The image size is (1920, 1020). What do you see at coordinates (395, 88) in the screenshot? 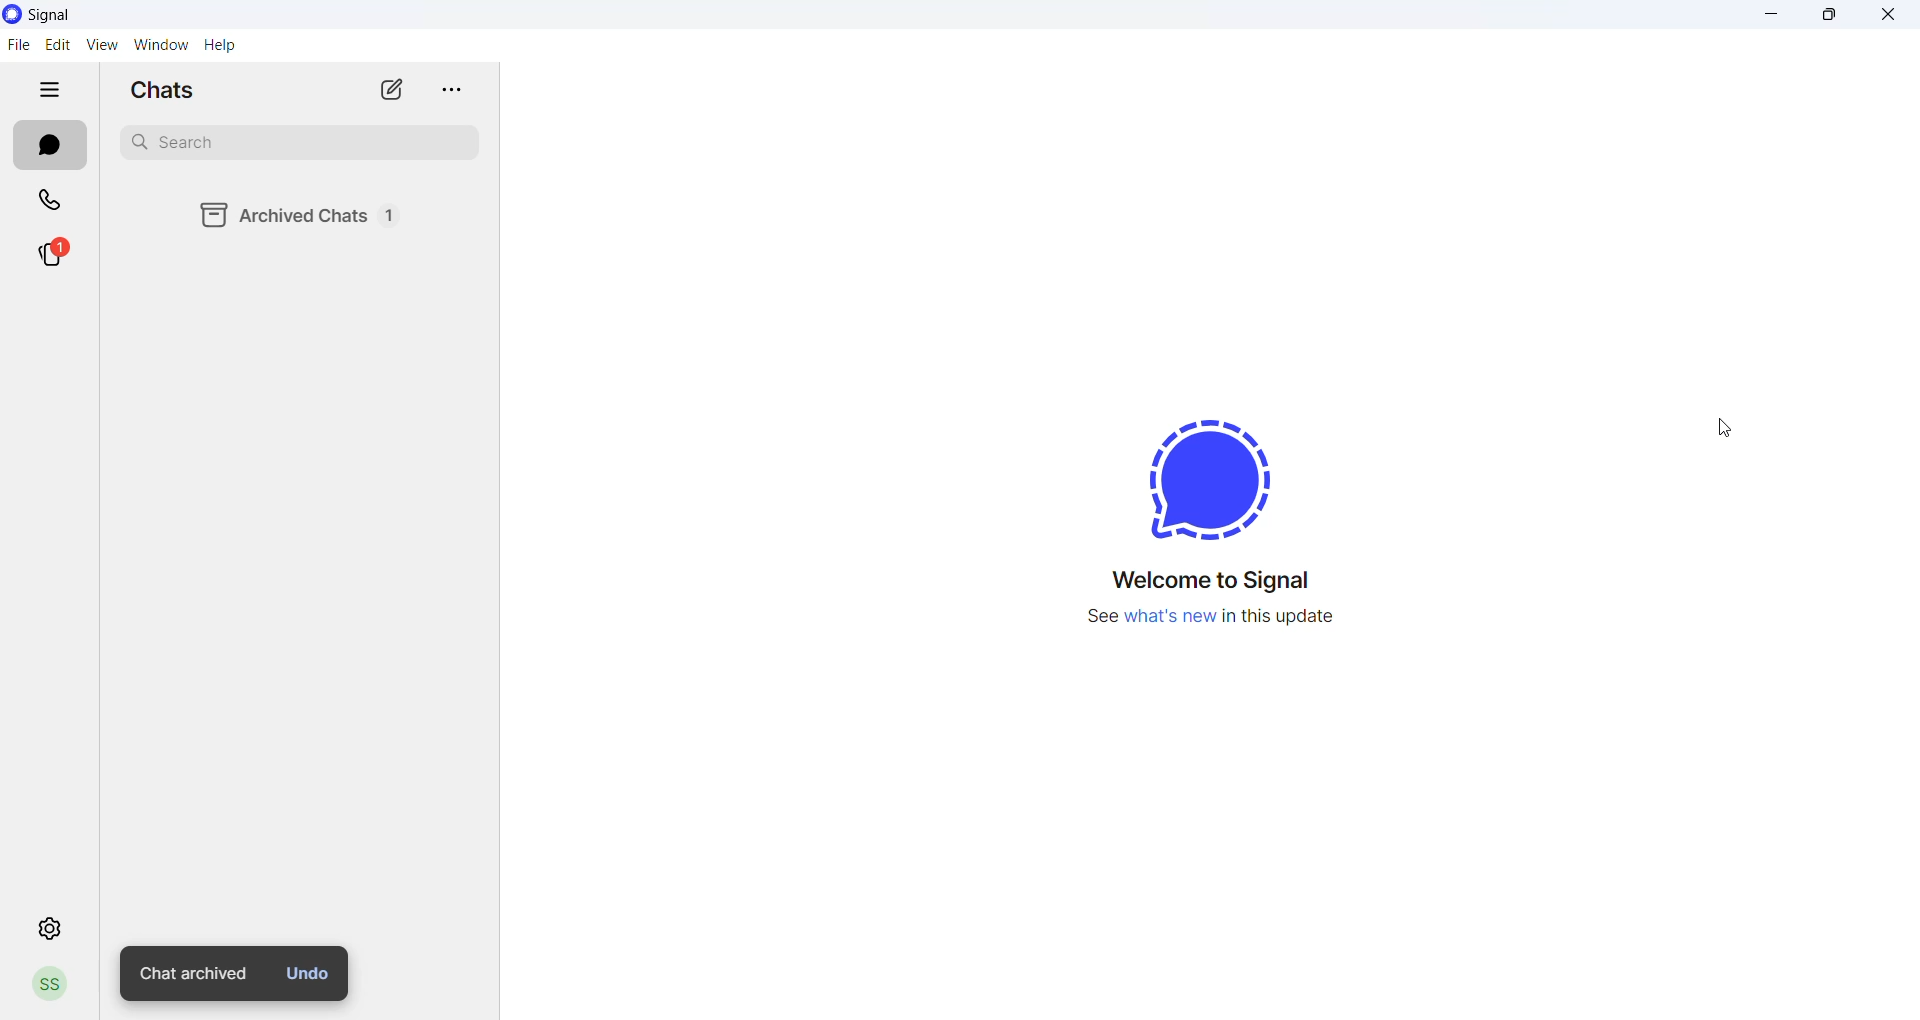
I see `new chat` at bounding box center [395, 88].